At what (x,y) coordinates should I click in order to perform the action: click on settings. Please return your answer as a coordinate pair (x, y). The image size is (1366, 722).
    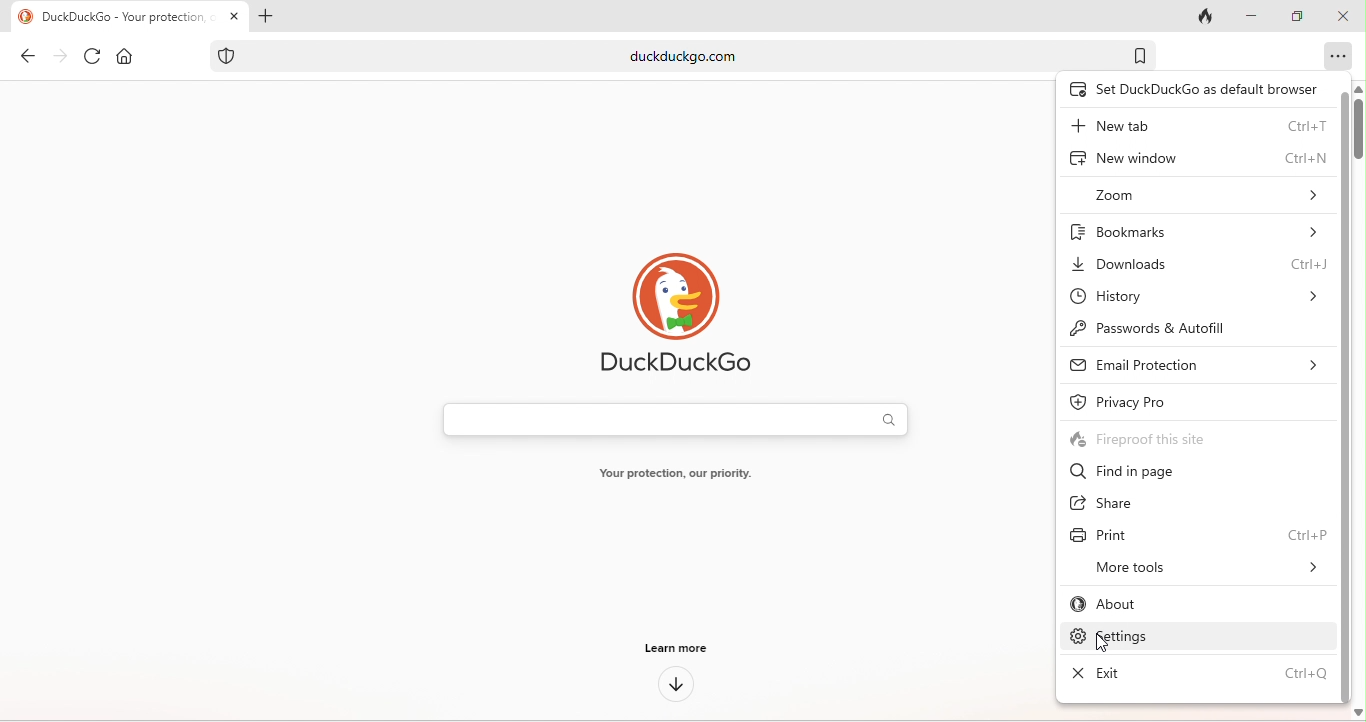
    Looking at the image, I should click on (1202, 635).